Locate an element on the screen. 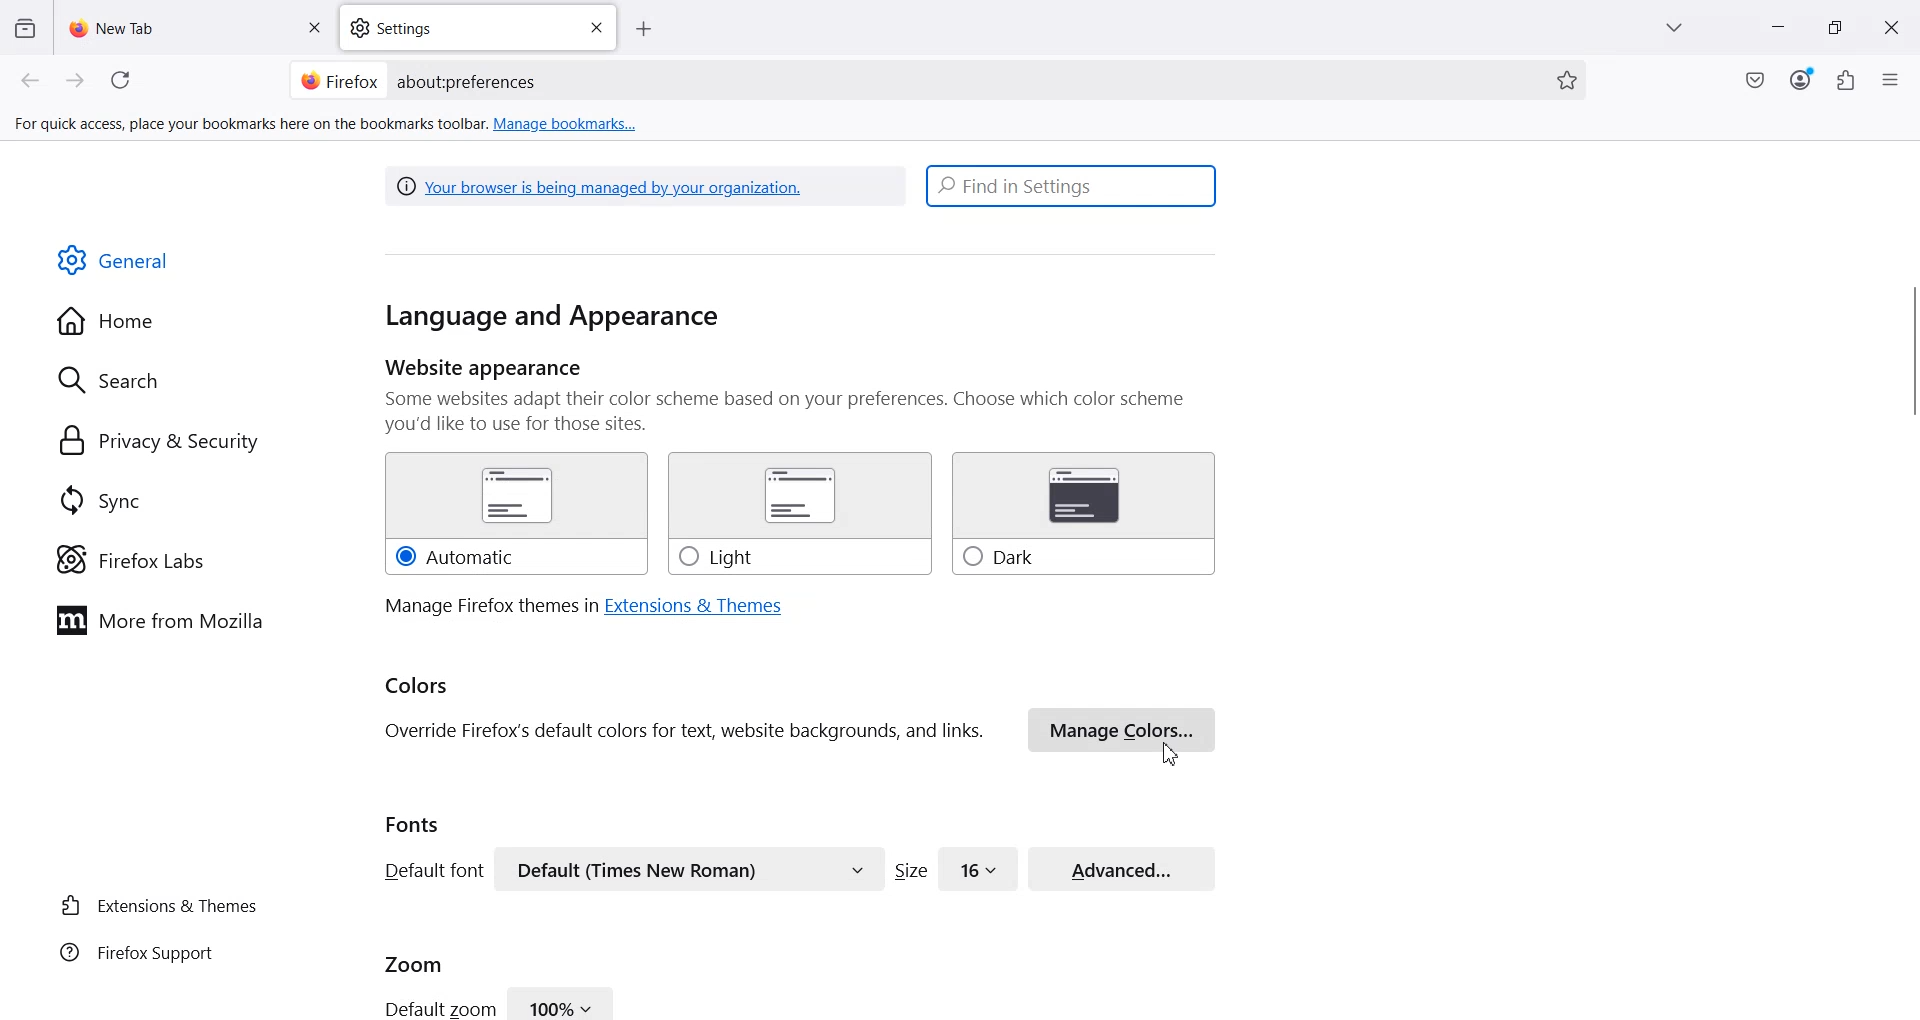  Add New Tab is located at coordinates (644, 30).